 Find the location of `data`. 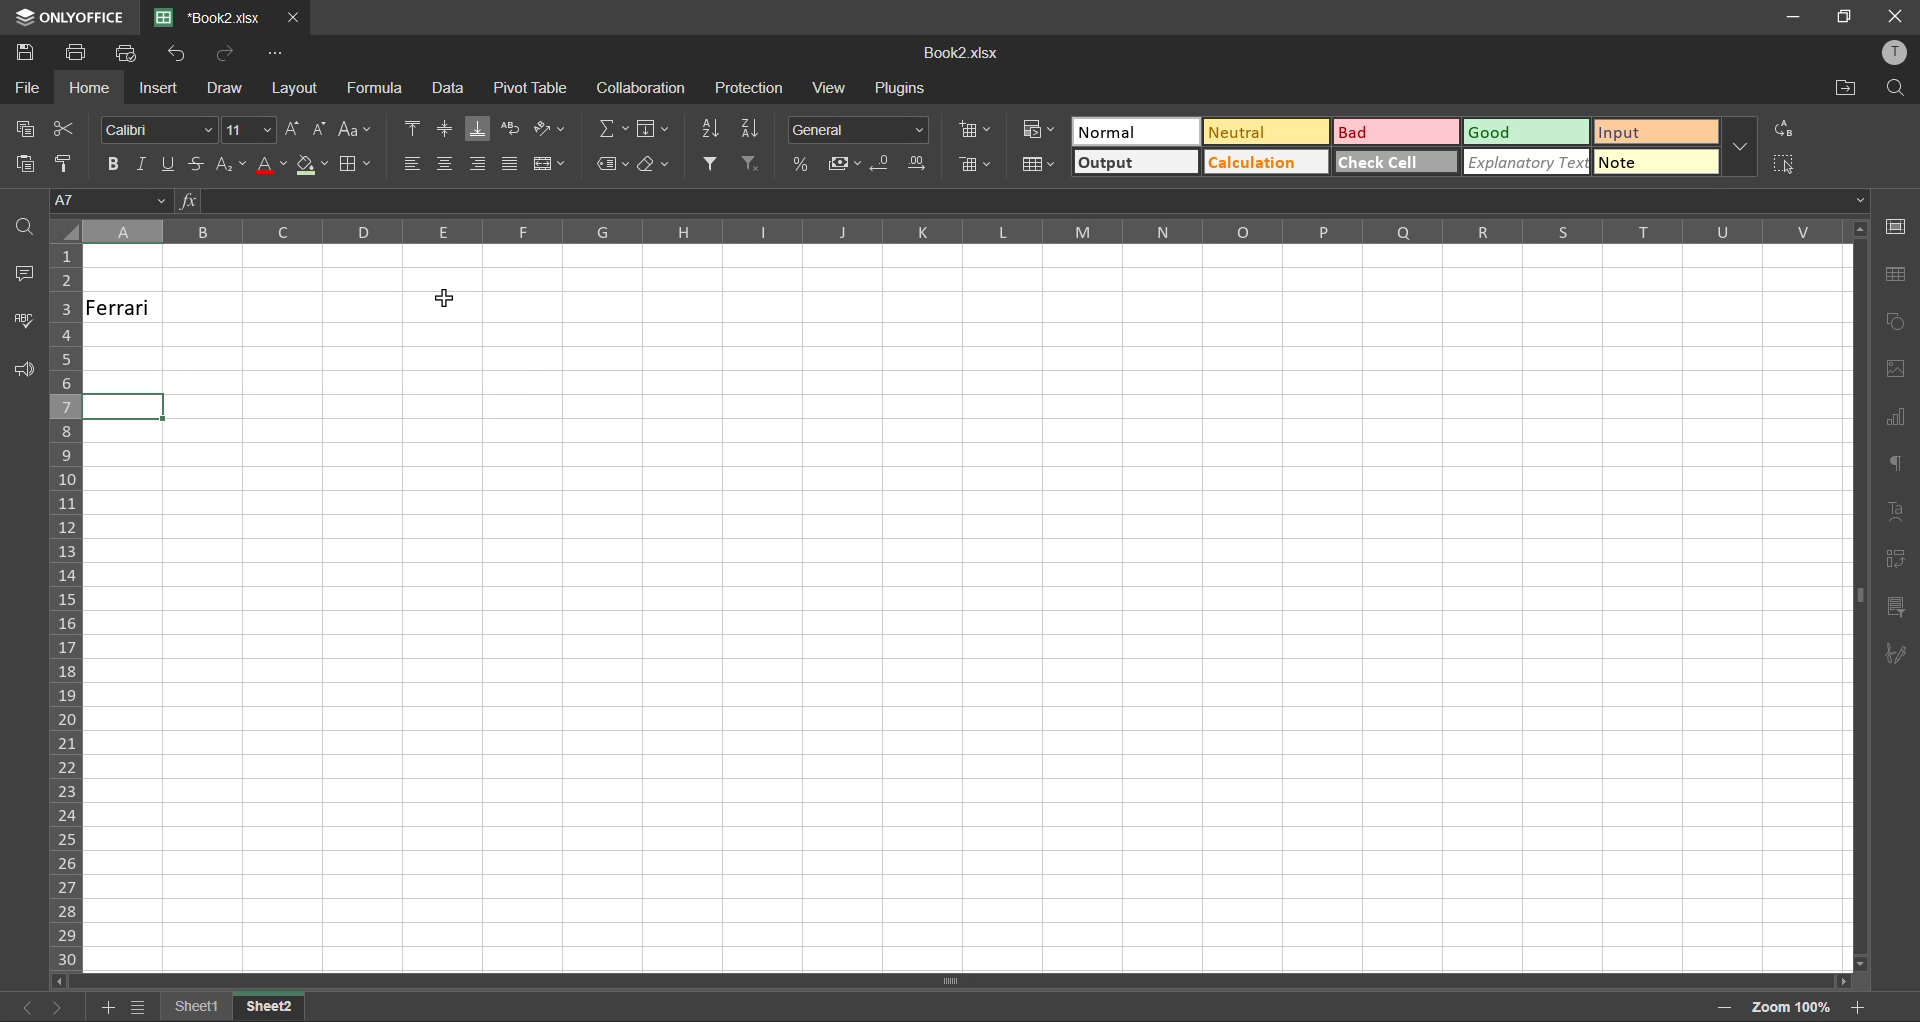

data is located at coordinates (450, 90).